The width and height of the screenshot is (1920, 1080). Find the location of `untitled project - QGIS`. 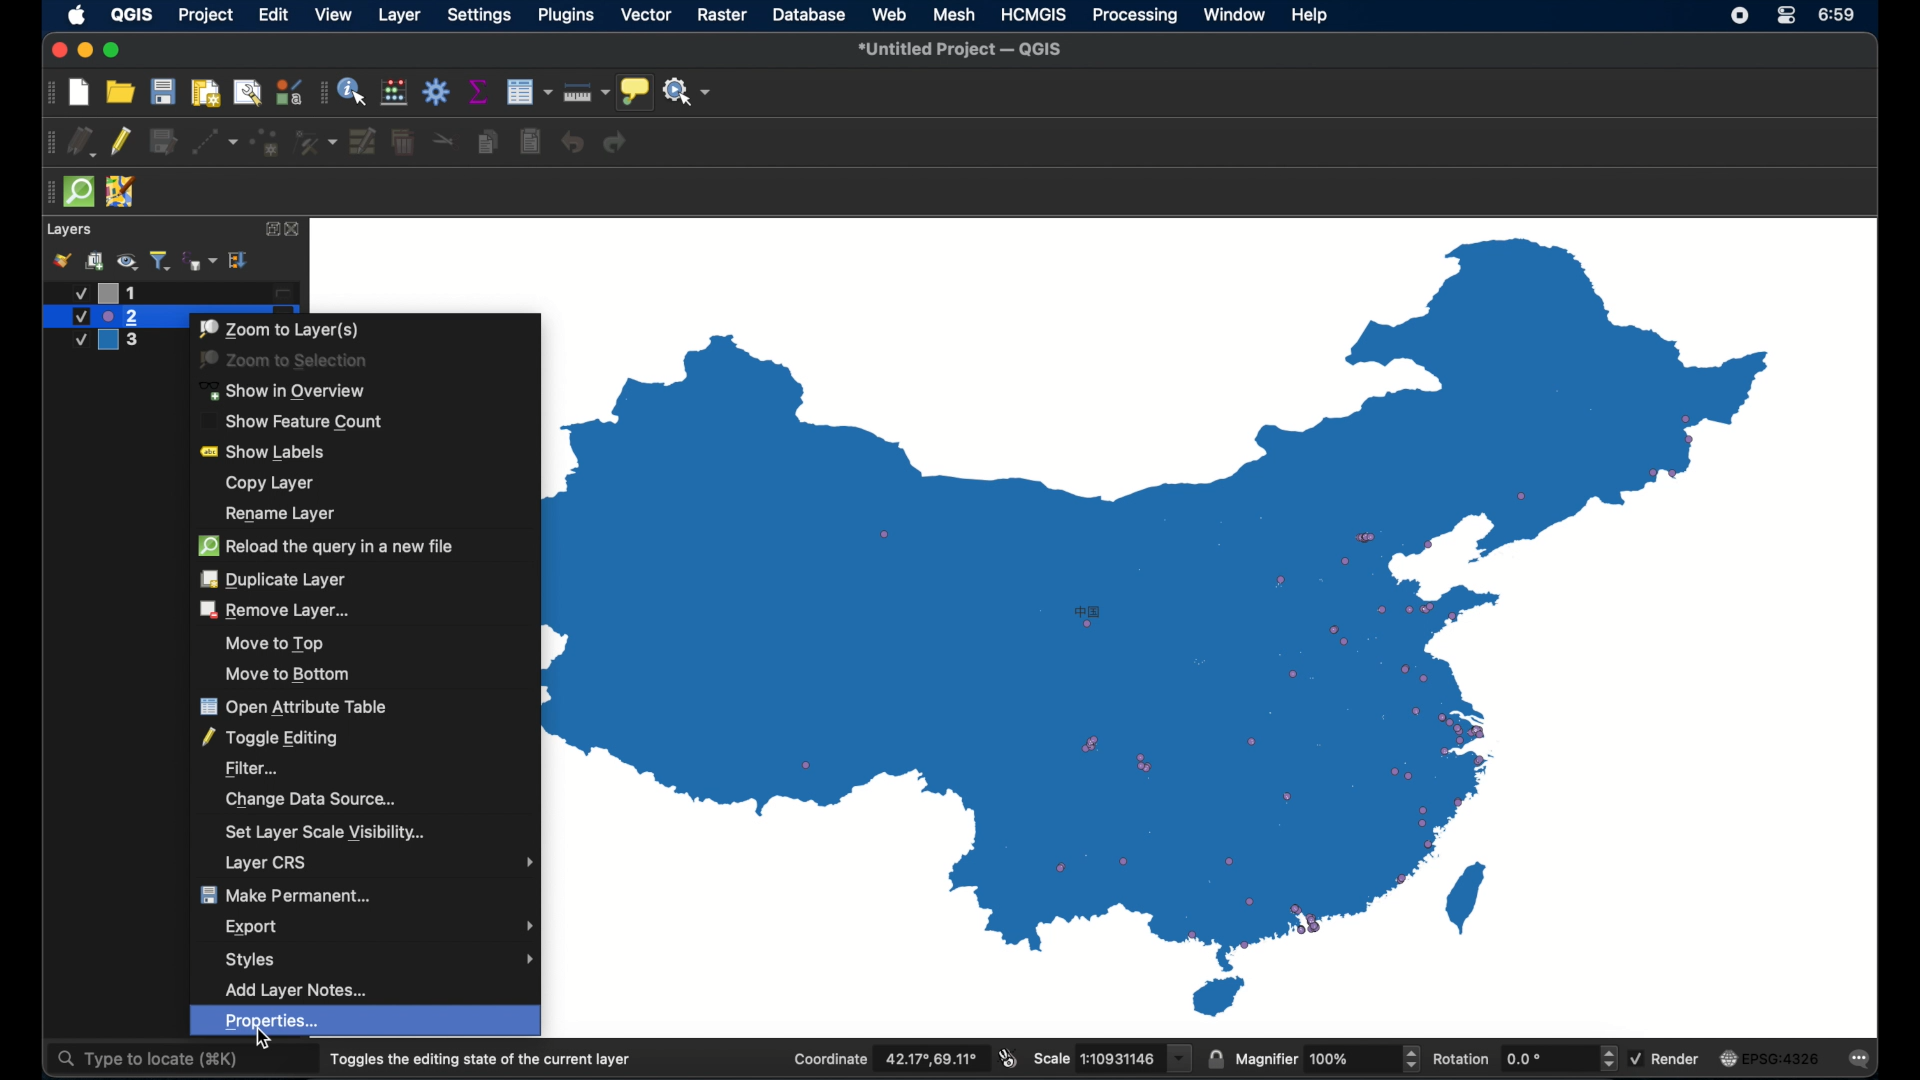

untitled project - QGIS is located at coordinates (960, 50).